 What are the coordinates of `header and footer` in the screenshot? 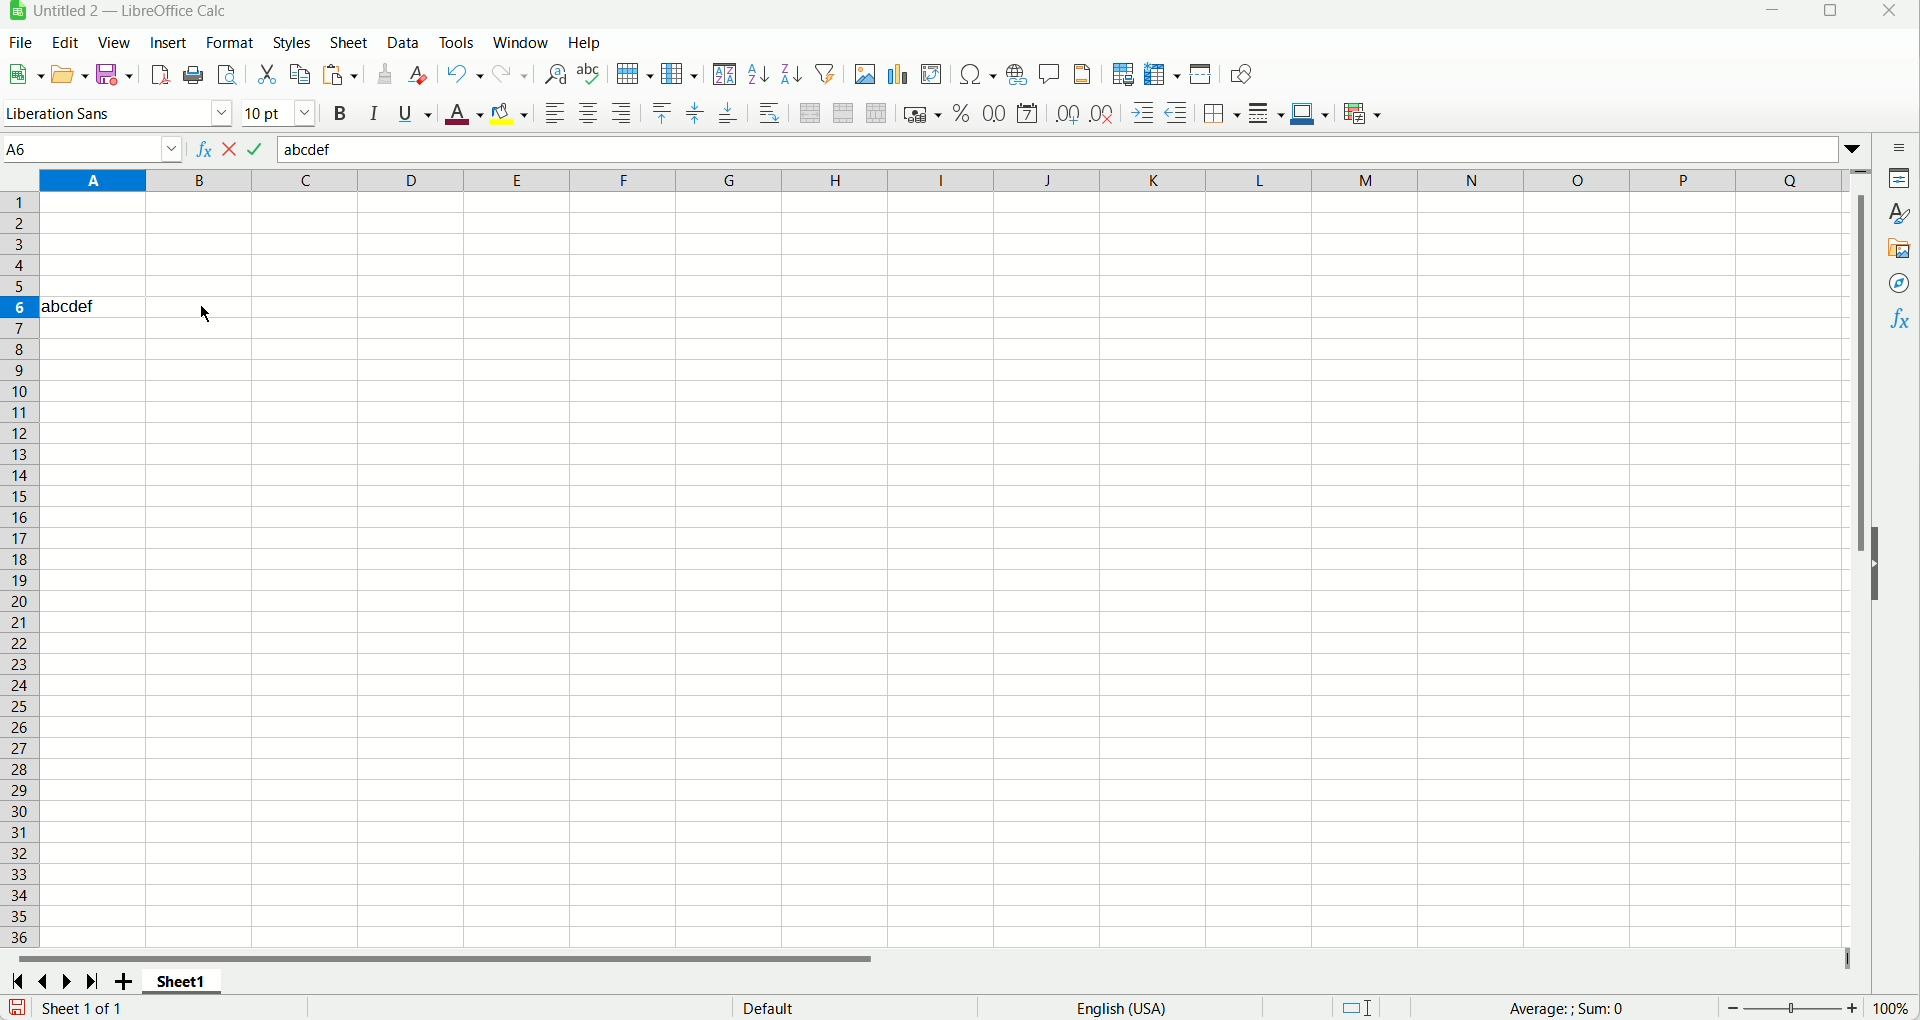 It's located at (1084, 75).